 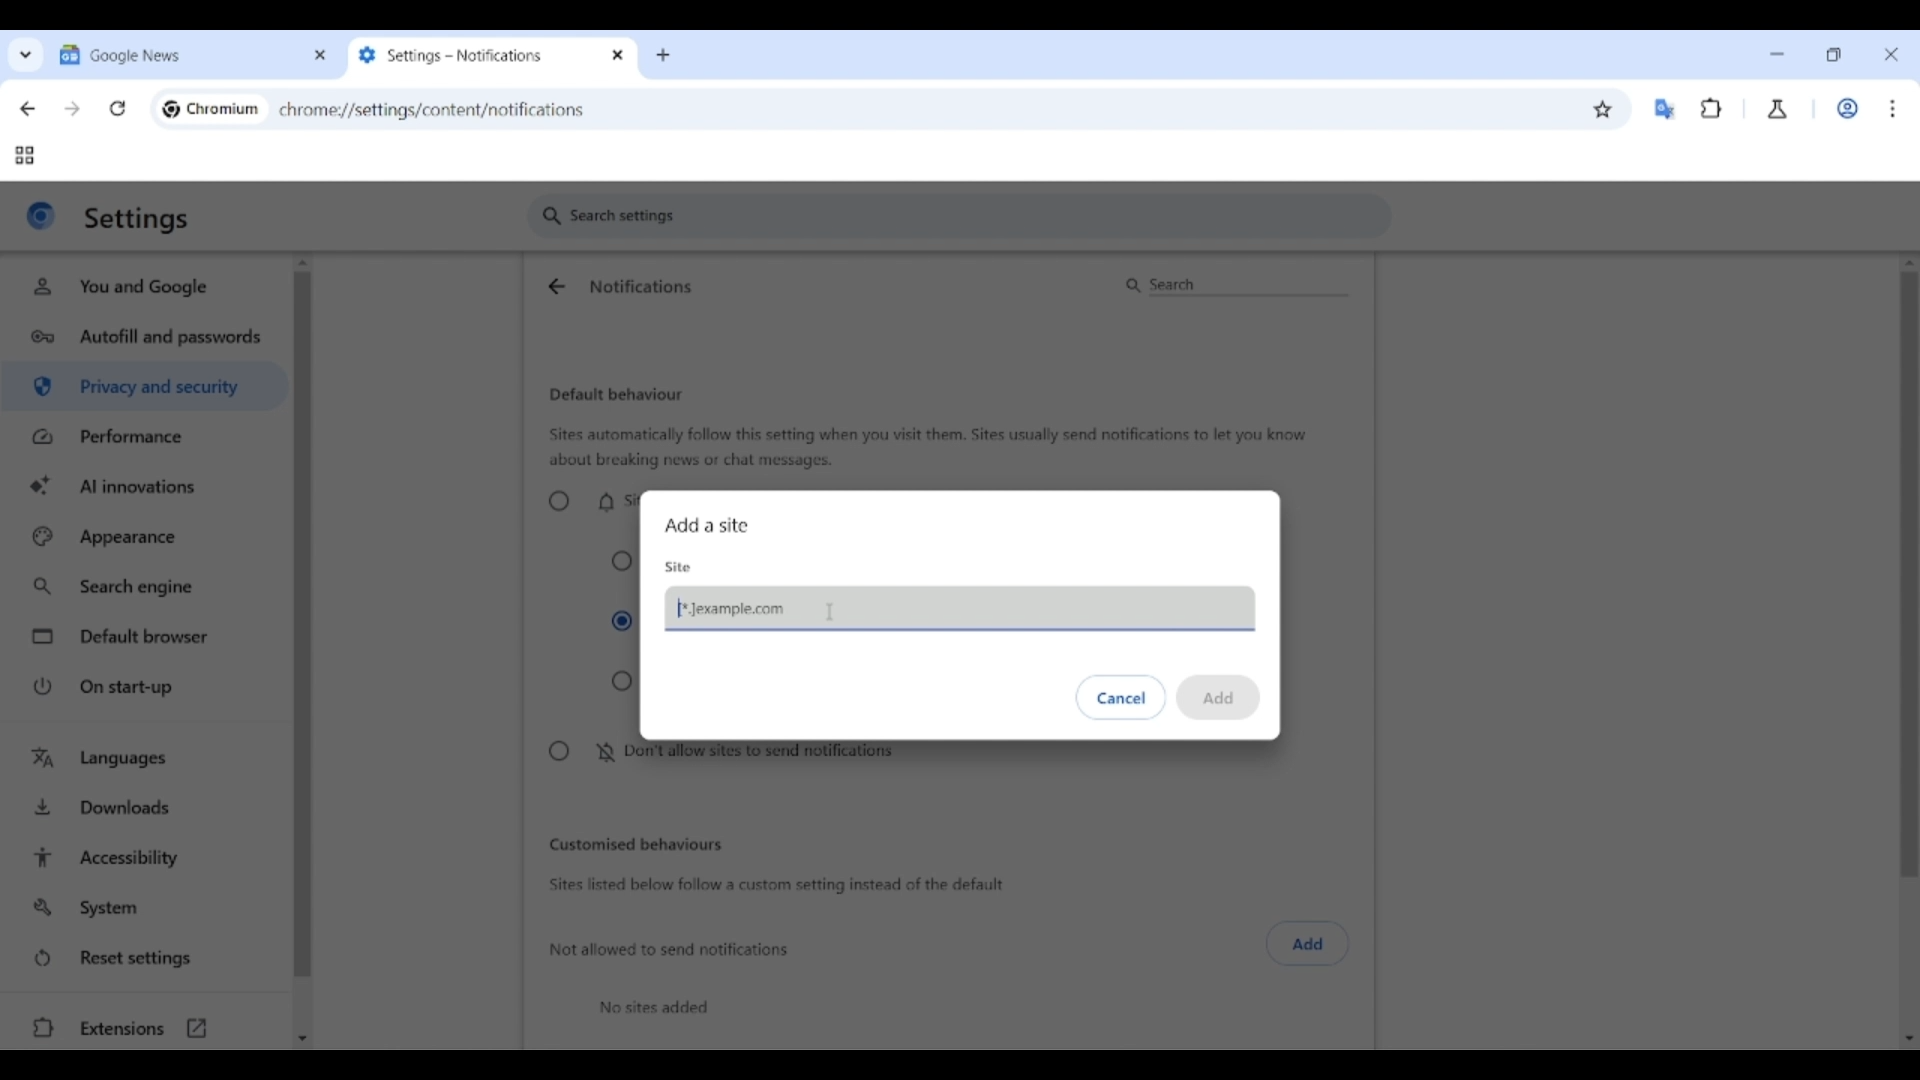 I want to click on System, so click(x=144, y=908).